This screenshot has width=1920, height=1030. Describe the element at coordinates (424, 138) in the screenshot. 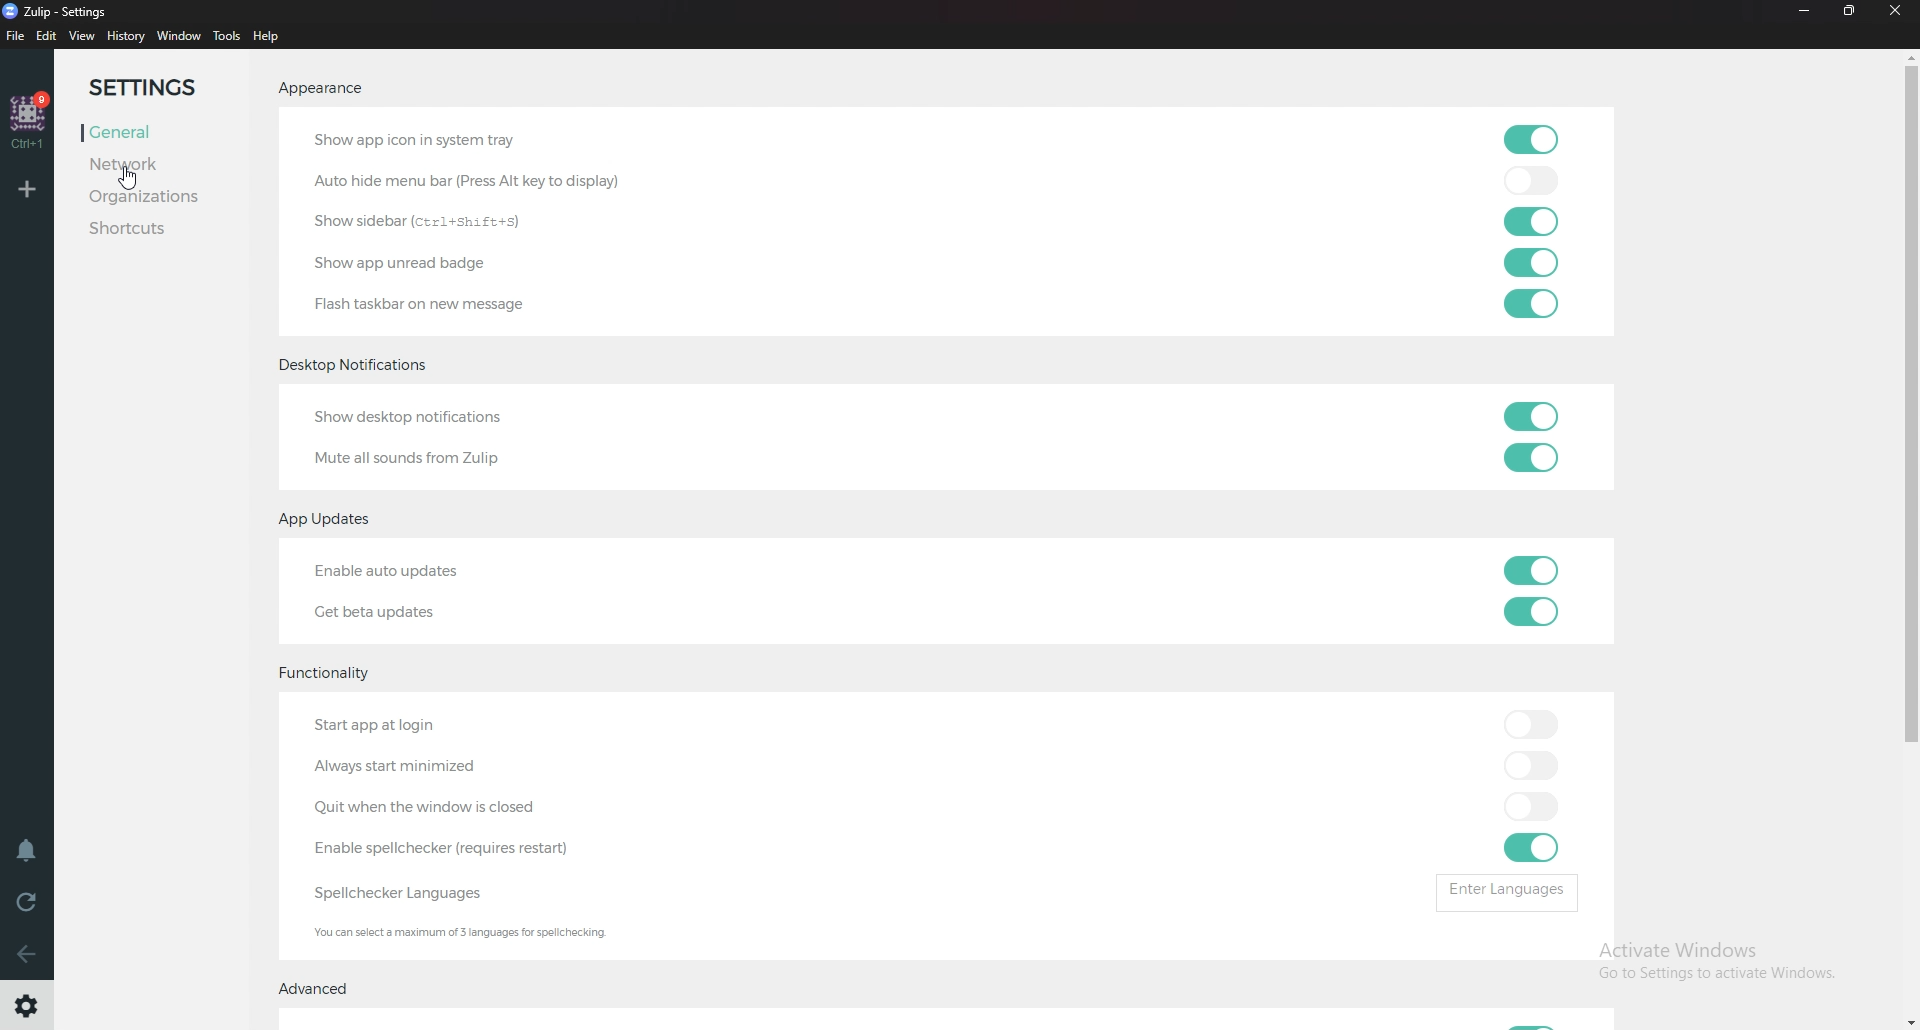

I see `Show app icon in system tray` at that location.